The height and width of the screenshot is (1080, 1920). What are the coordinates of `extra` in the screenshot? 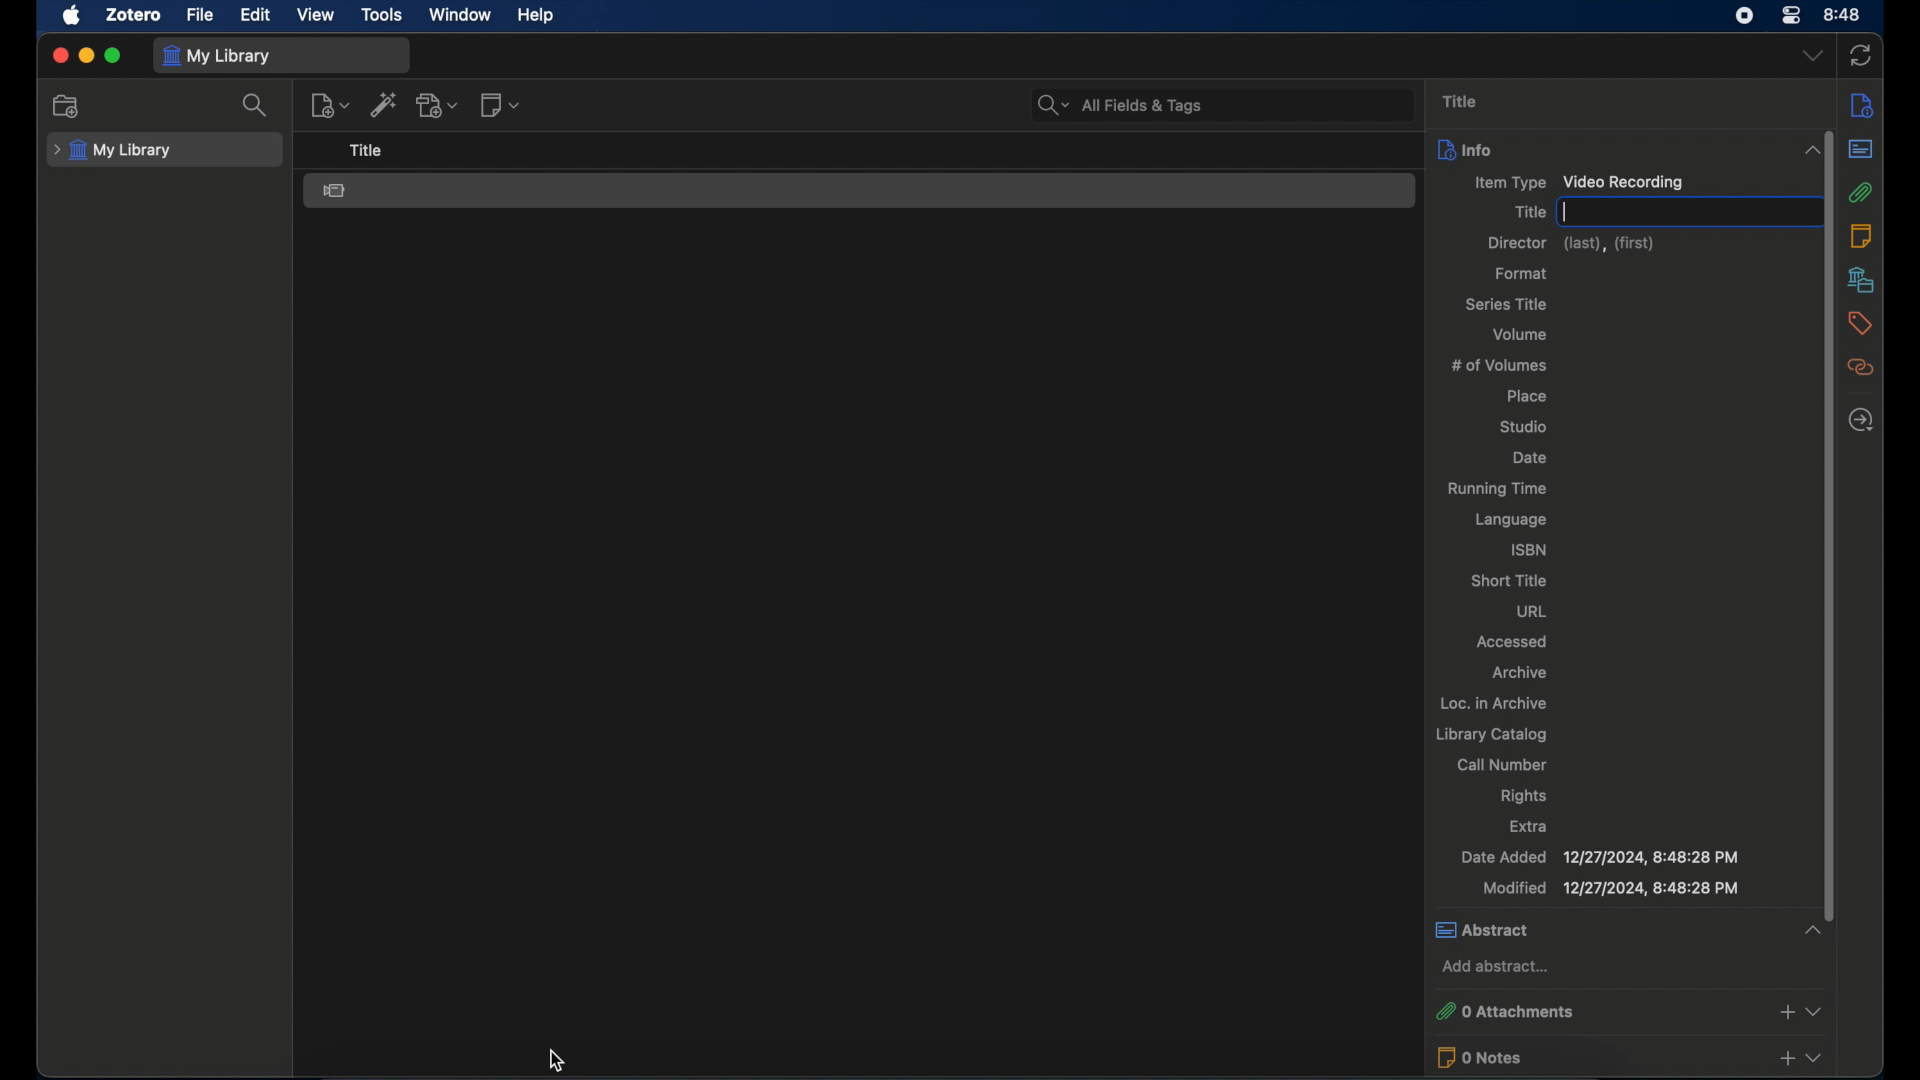 It's located at (1529, 826).